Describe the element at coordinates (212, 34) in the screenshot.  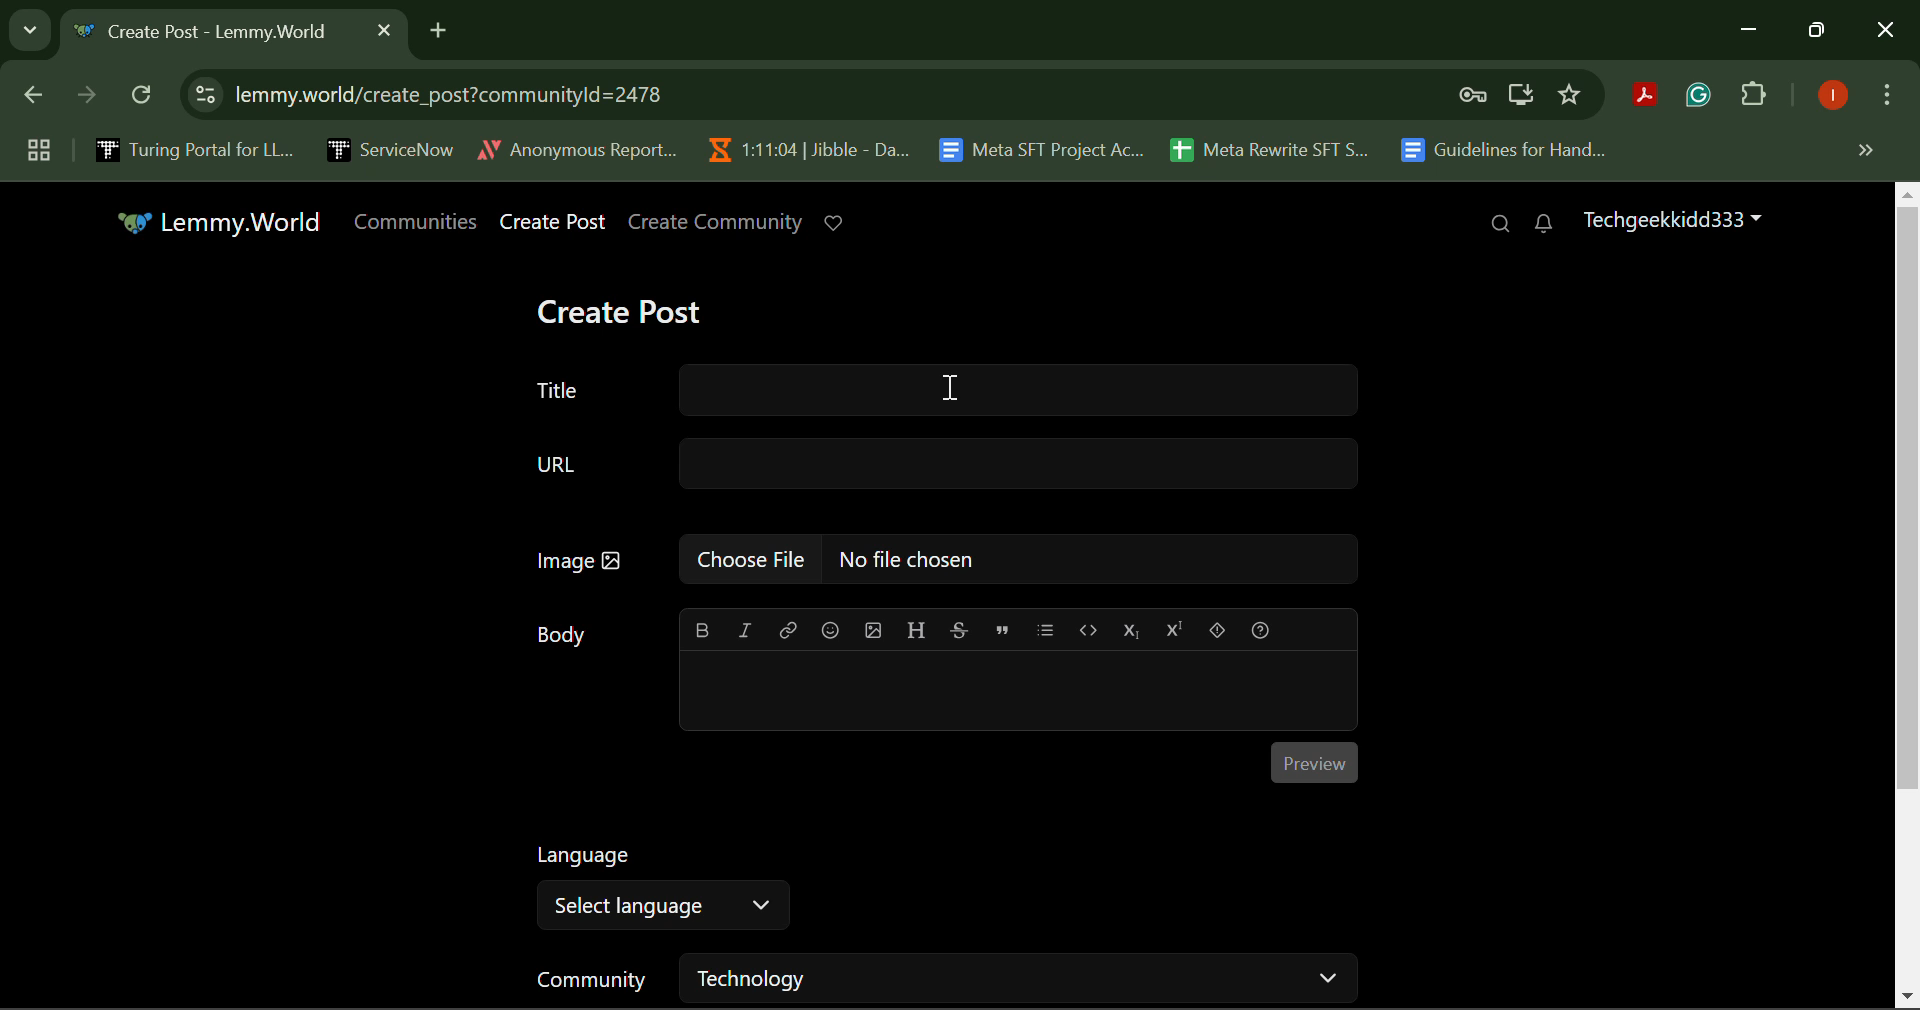
I see `Webpage Heading` at that location.